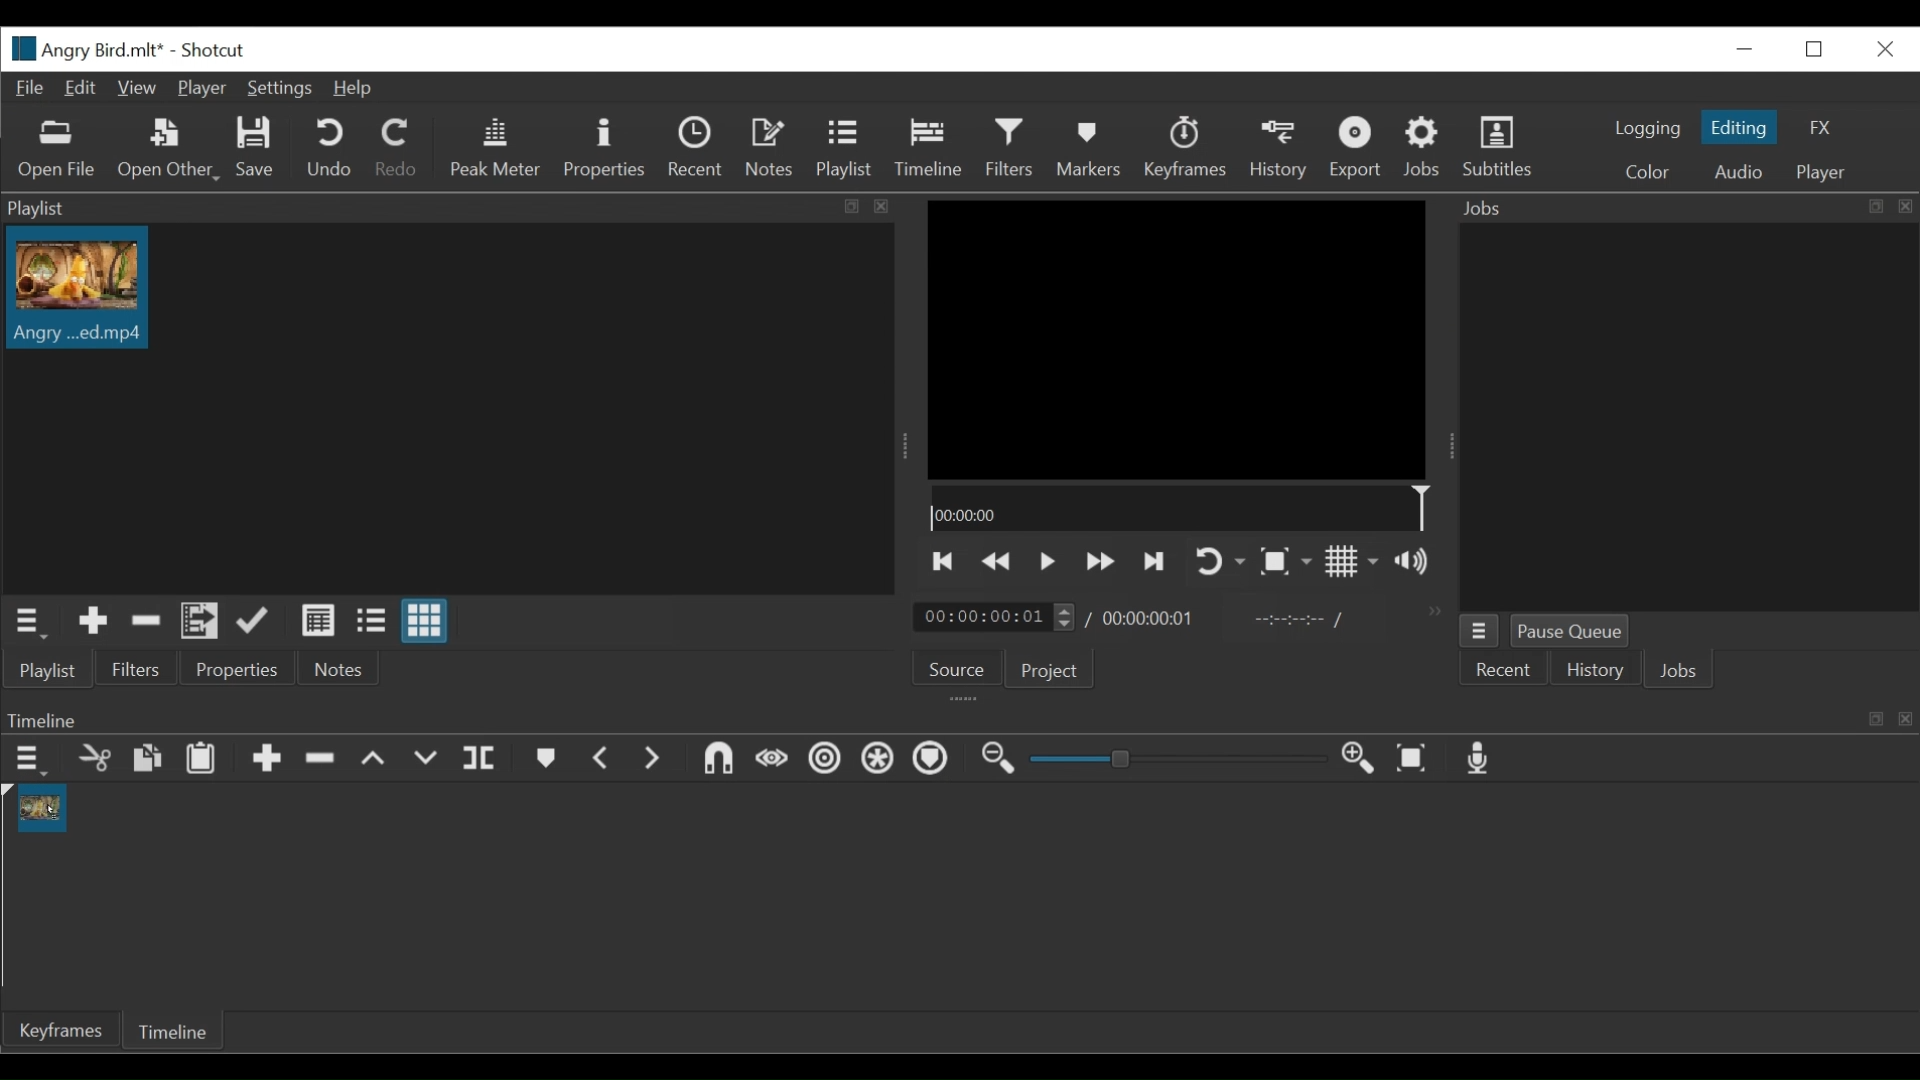  What do you see at coordinates (58, 668) in the screenshot?
I see `Playlist` at bounding box center [58, 668].